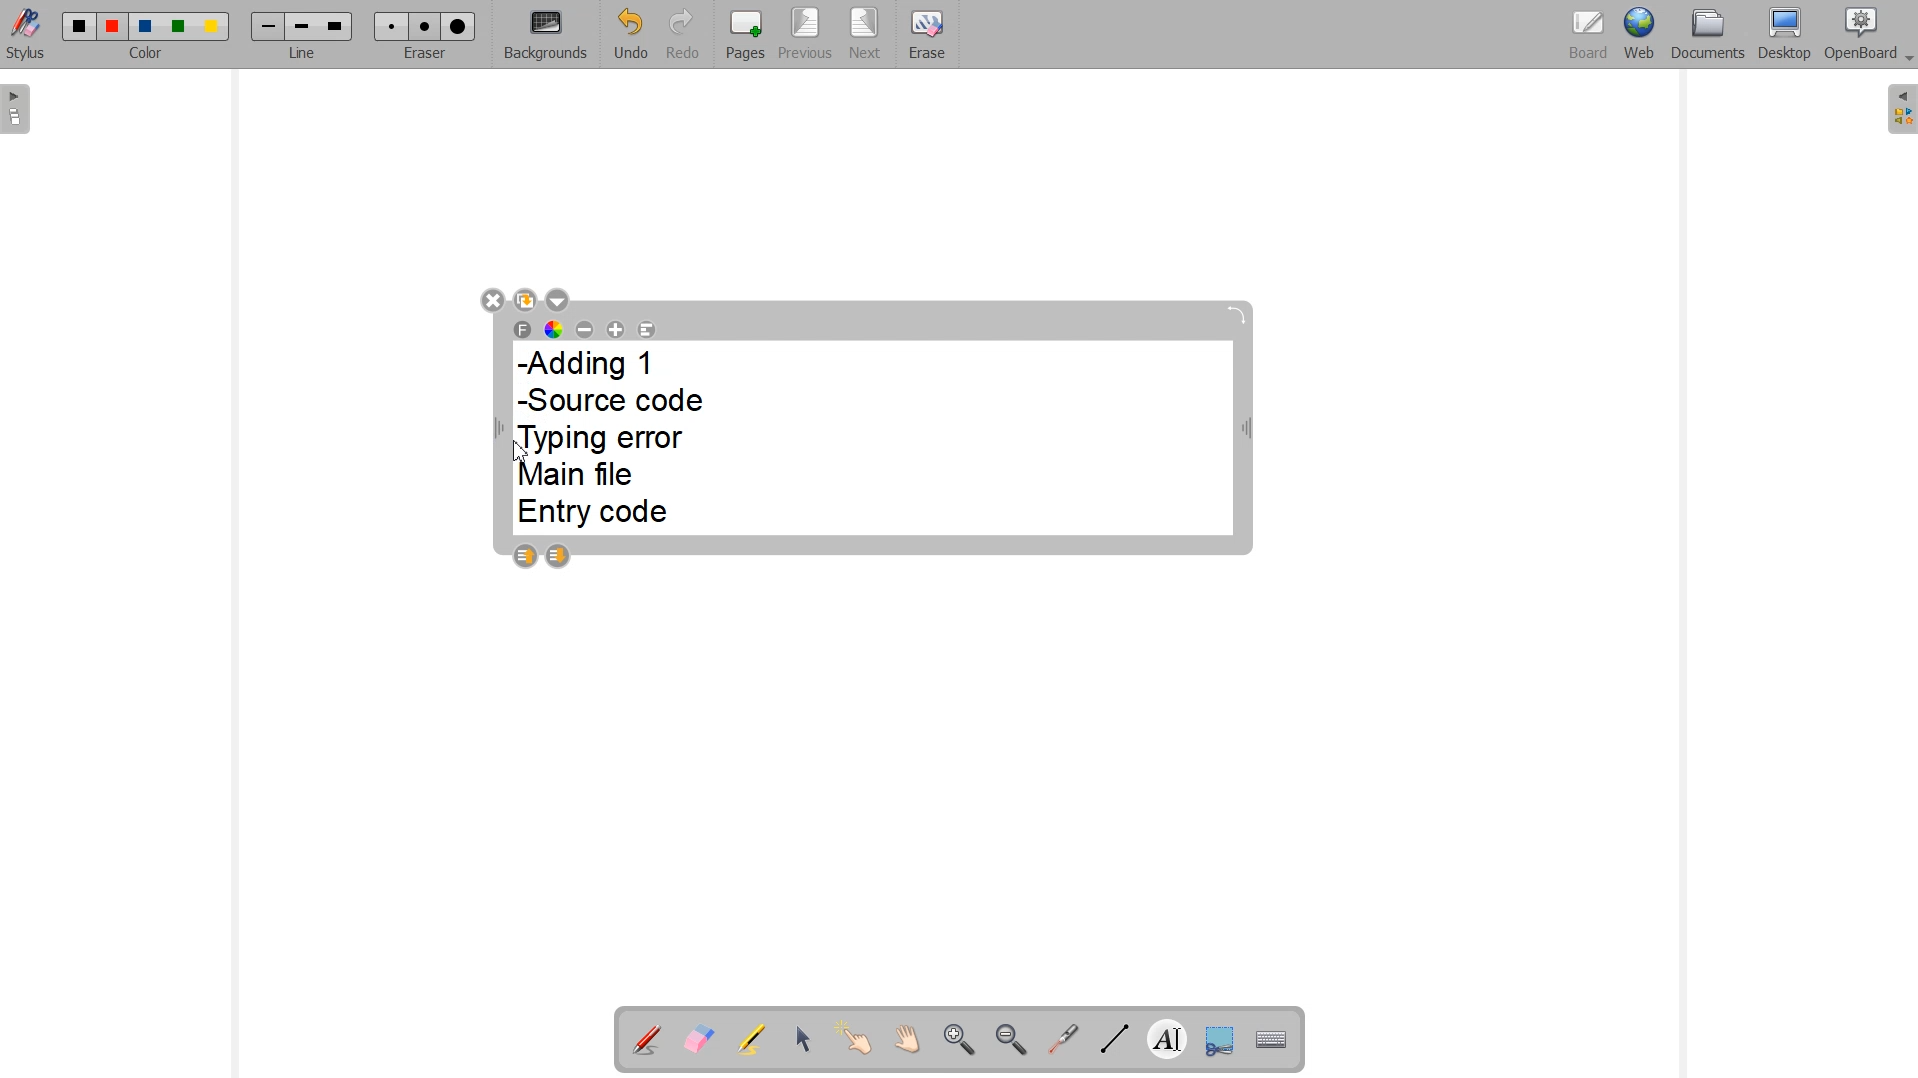  Describe the element at coordinates (554, 329) in the screenshot. I see `Text color` at that location.